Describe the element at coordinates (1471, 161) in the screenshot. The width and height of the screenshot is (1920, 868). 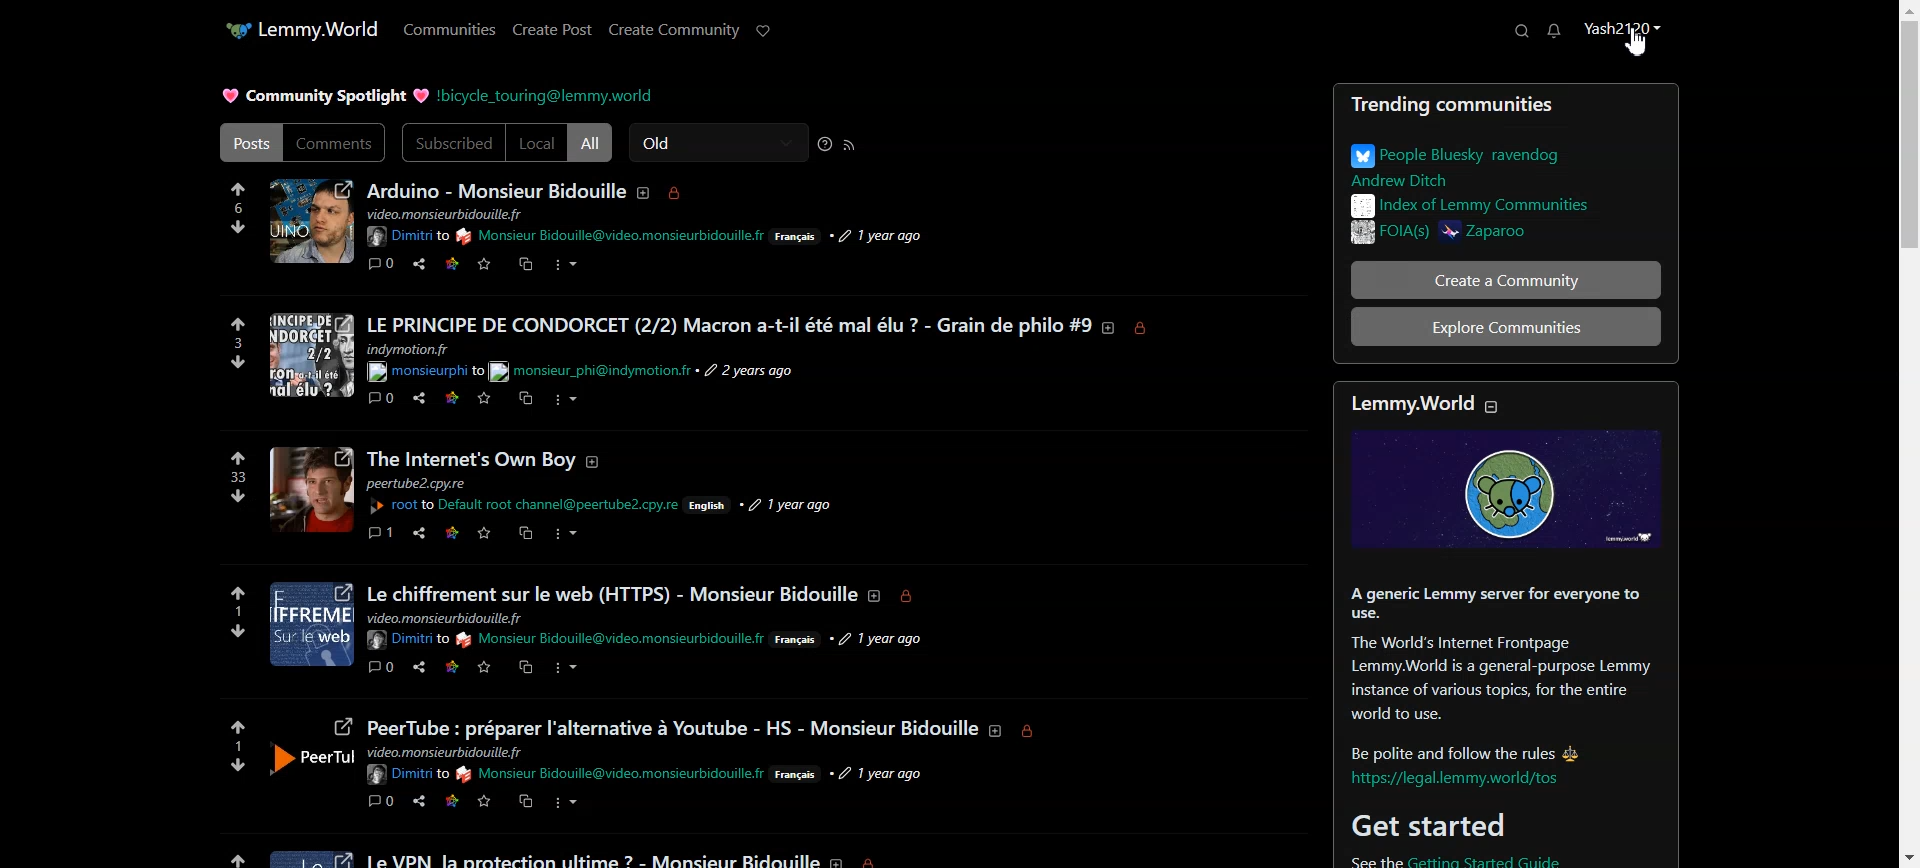
I see `People Bluesky` at that location.